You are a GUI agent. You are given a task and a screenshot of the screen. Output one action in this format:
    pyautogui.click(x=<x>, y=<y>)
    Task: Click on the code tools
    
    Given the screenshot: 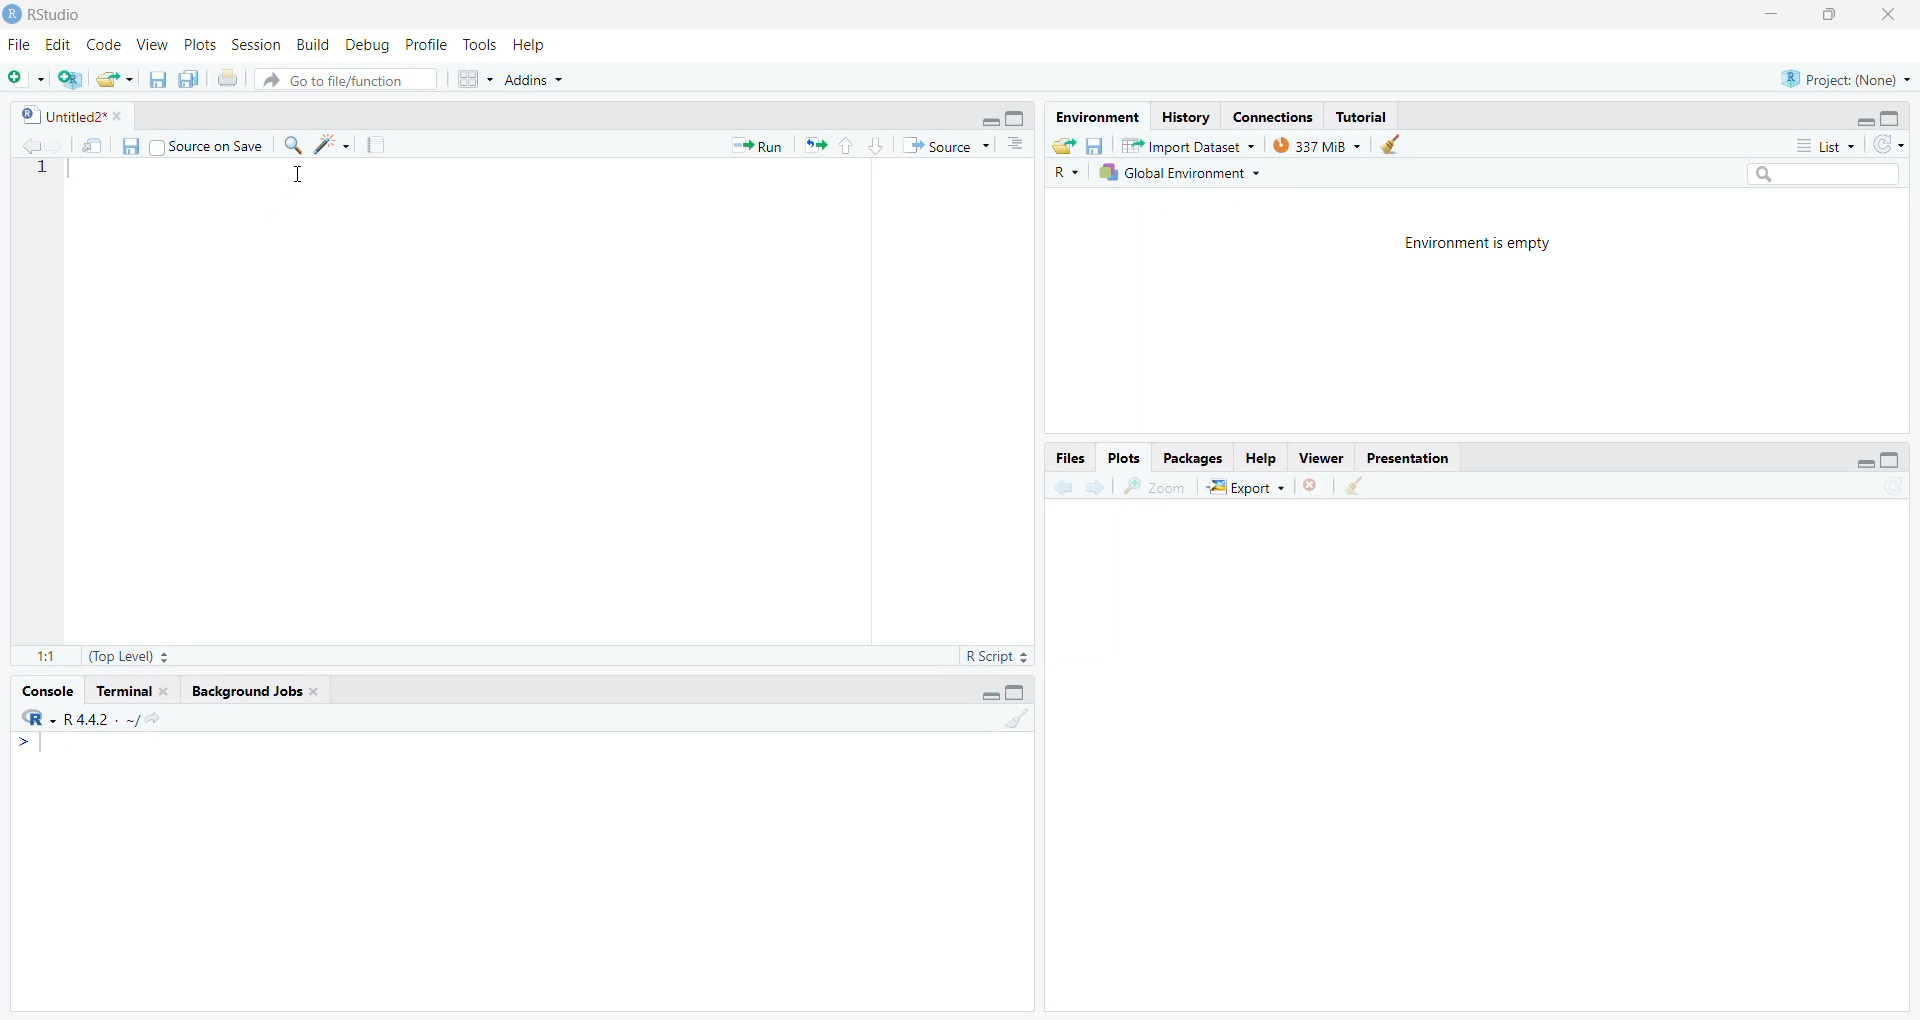 What is the action you would take?
    pyautogui.click(x=332, y=144)
    